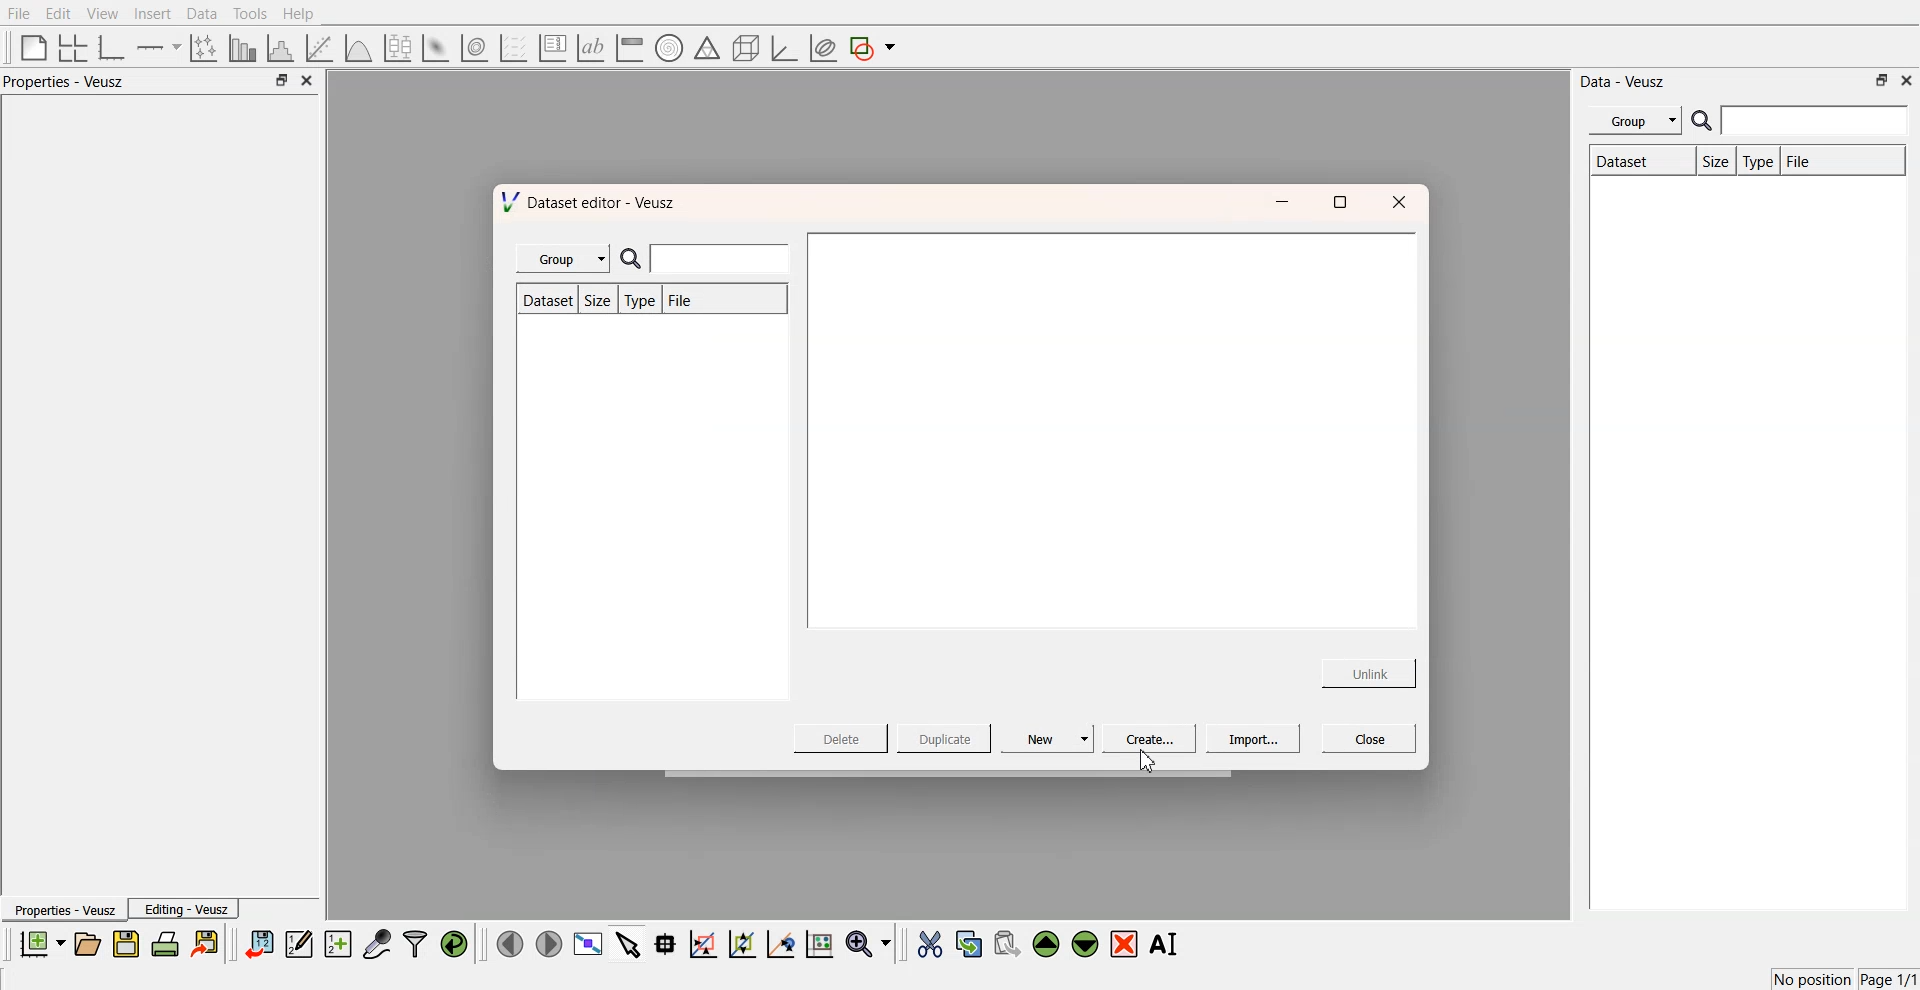  Describe the element at coordinates (201, 14) in the screenshot. I see `Data` at that location.